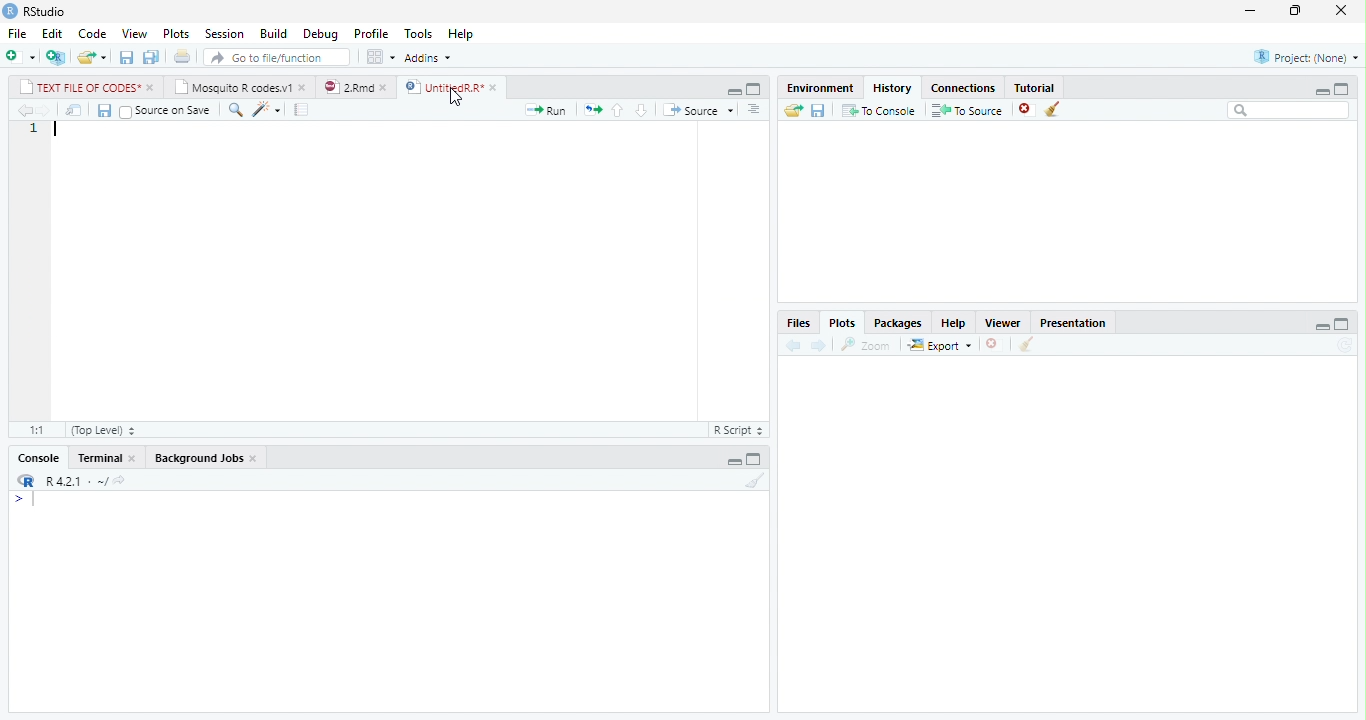  What do you see at coordinates (57, 129) in the screenshot?
I see `typing cursor` at bounding box center [57, 129].